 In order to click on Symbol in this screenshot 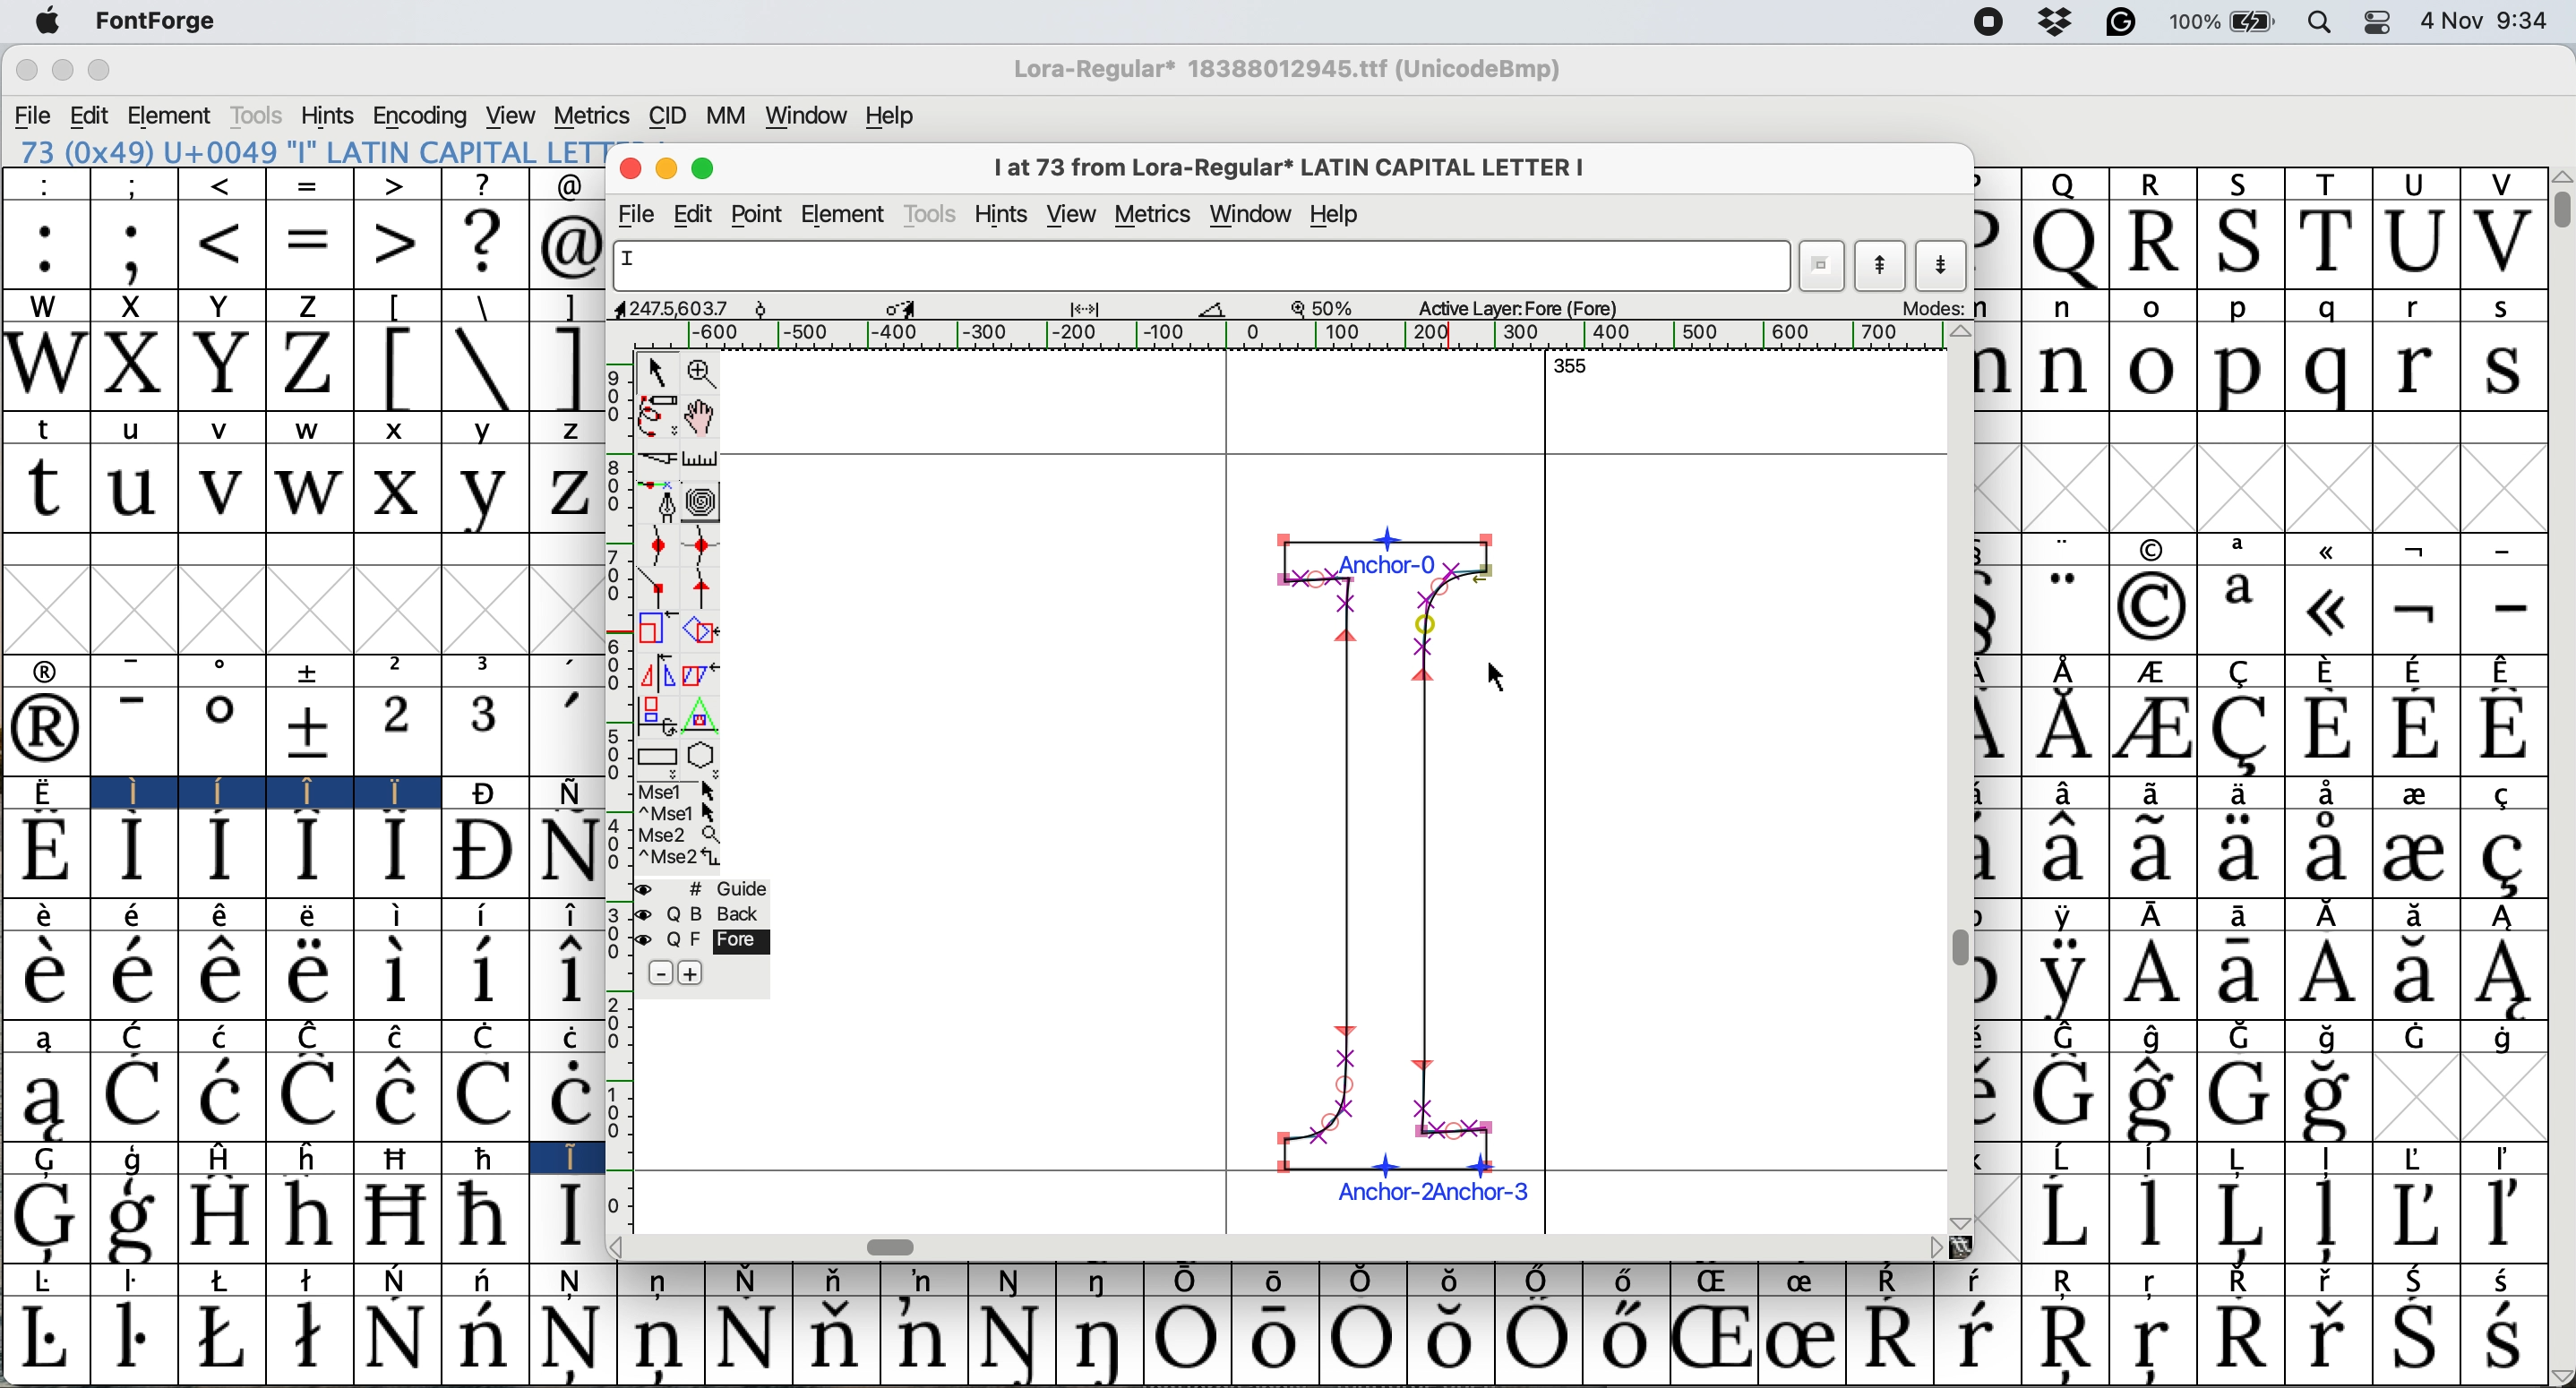, I will do `click(395, 1097)`.